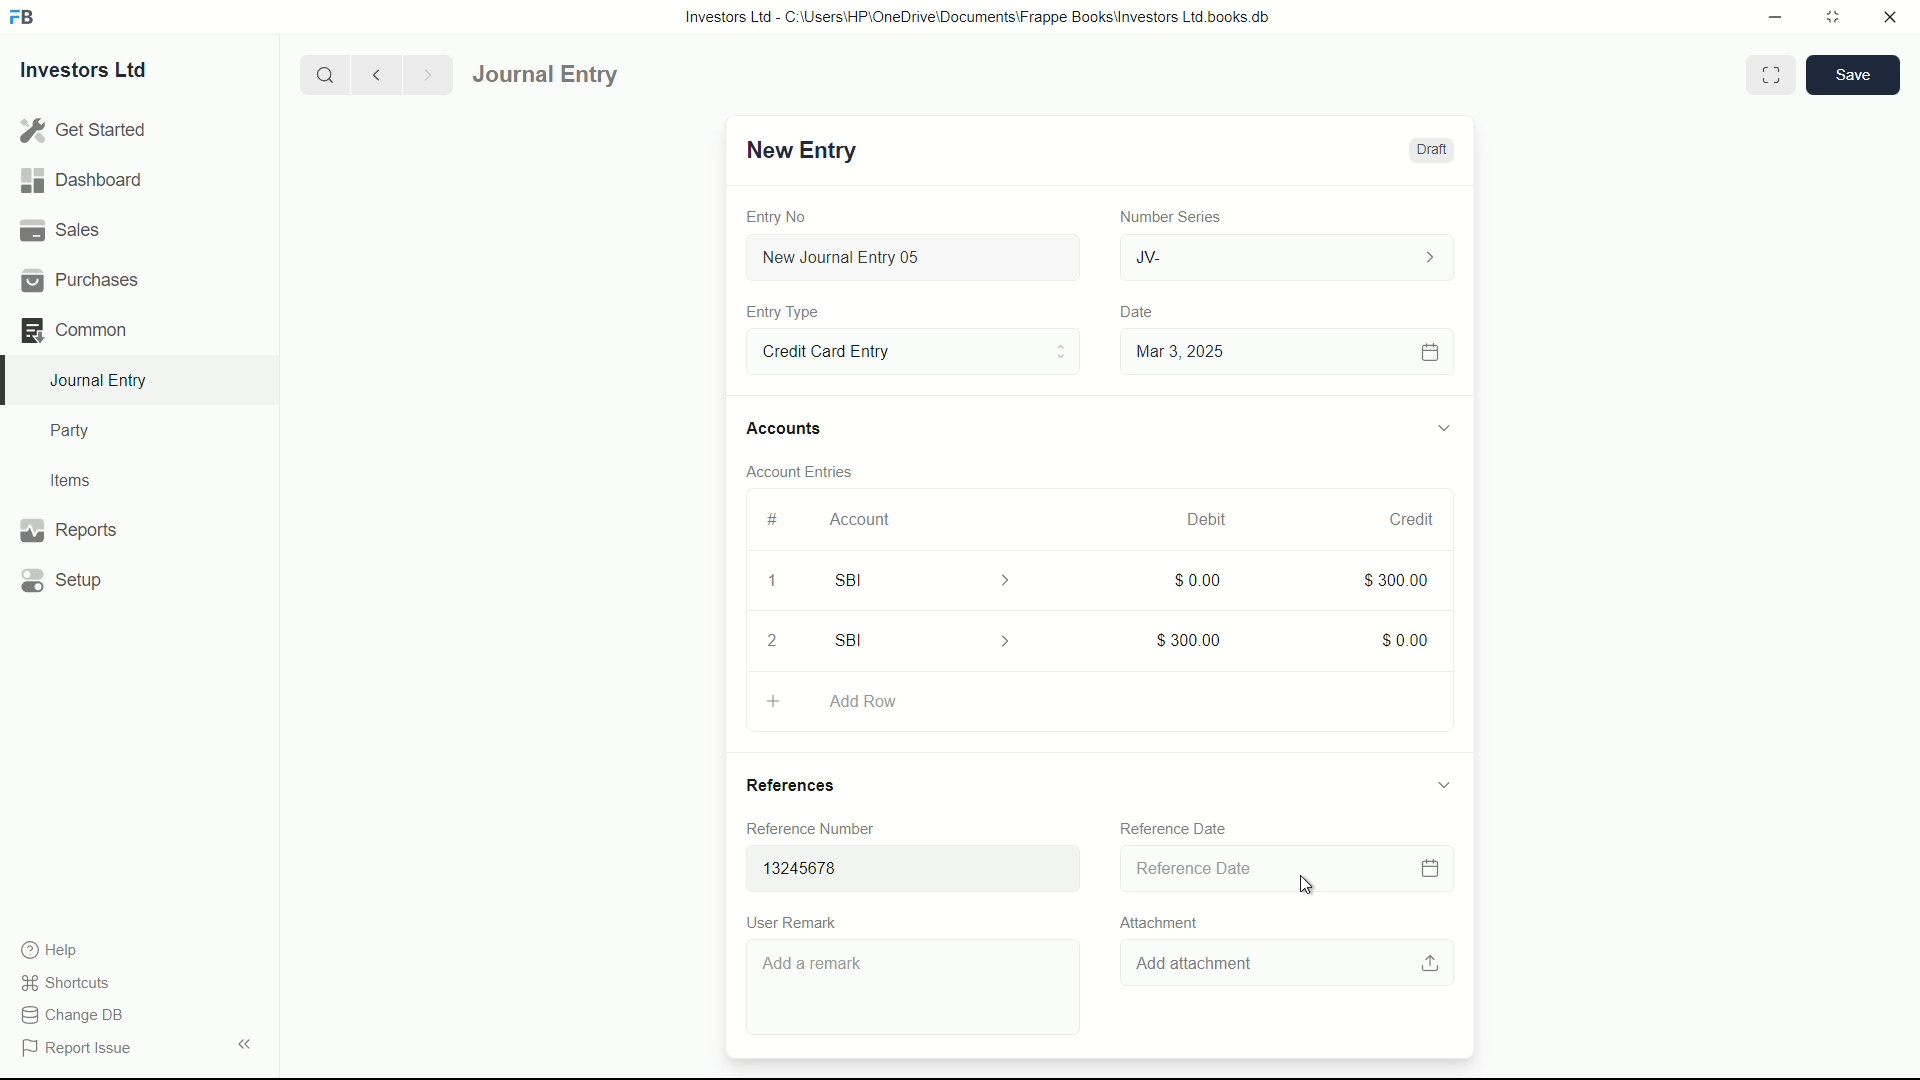 This screenshot has height=1080, width=1920. I want to click on $300.00, so click(1398, 581).